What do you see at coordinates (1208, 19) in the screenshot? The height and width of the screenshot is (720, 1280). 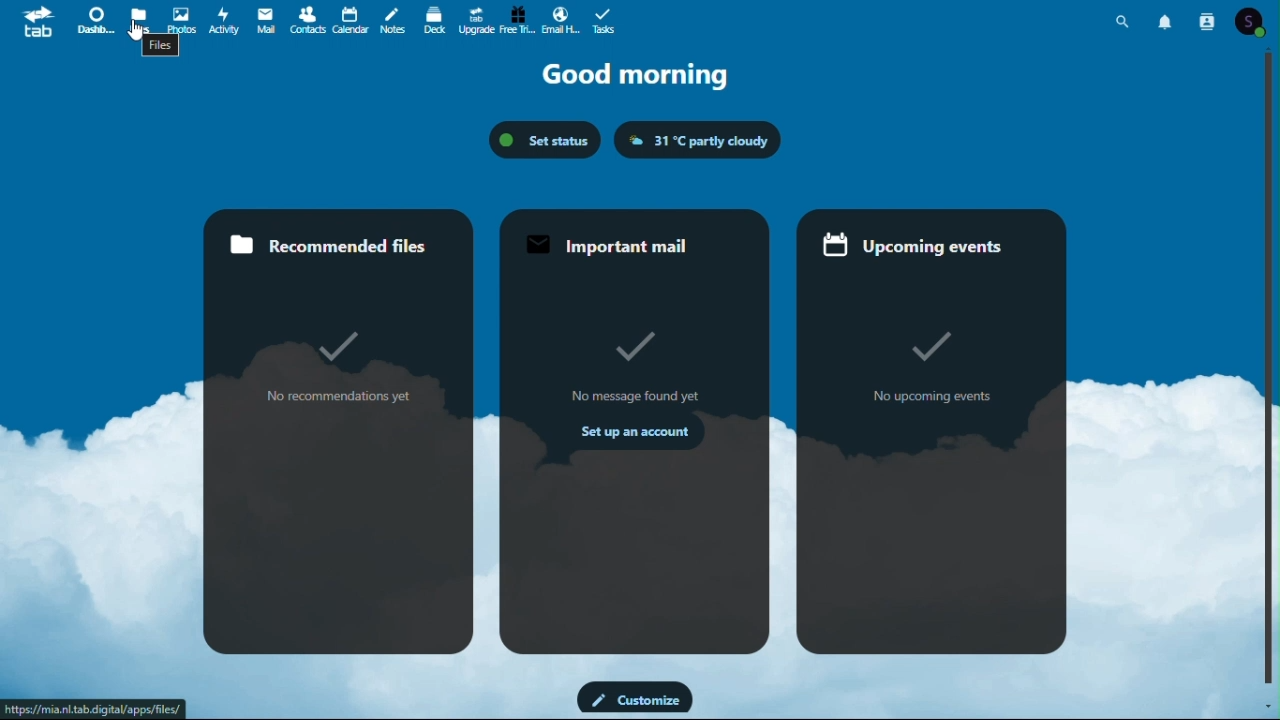 I see `Contacts` at bounding box center [1208, 19].